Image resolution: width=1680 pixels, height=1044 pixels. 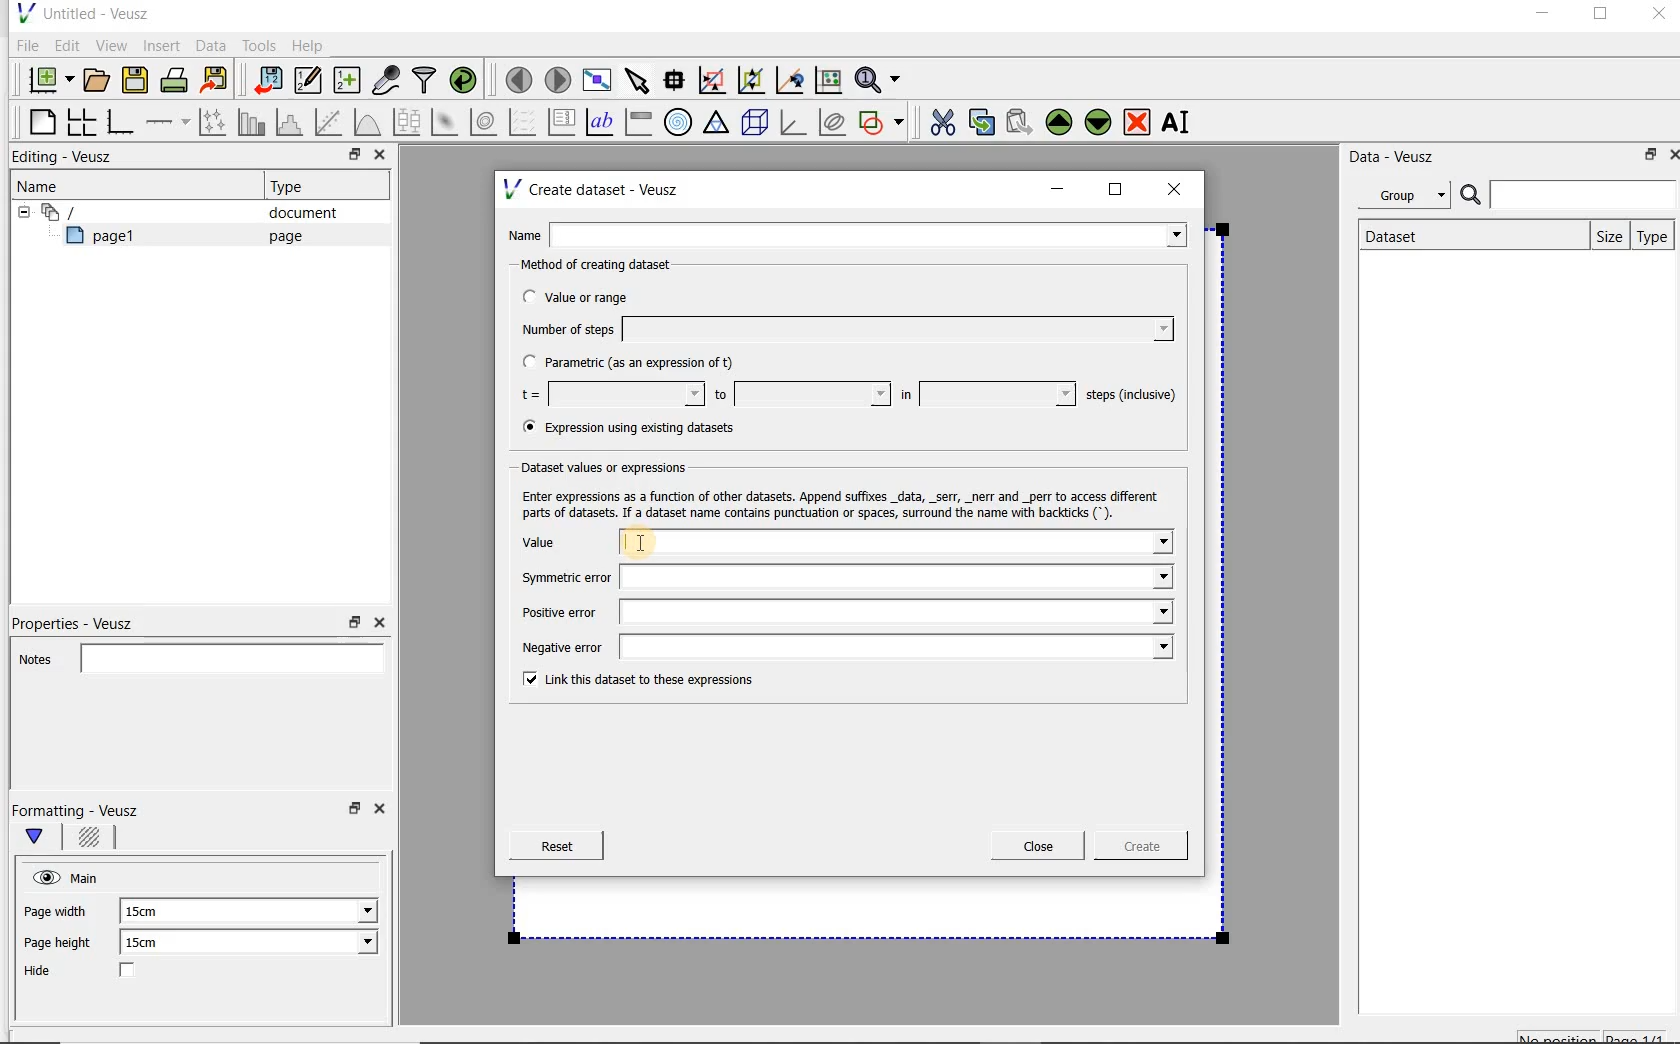 What do you see at coordinates (1569, 193) in the screenshot?
I see `Search bar` at bounding box center [1569, 193].